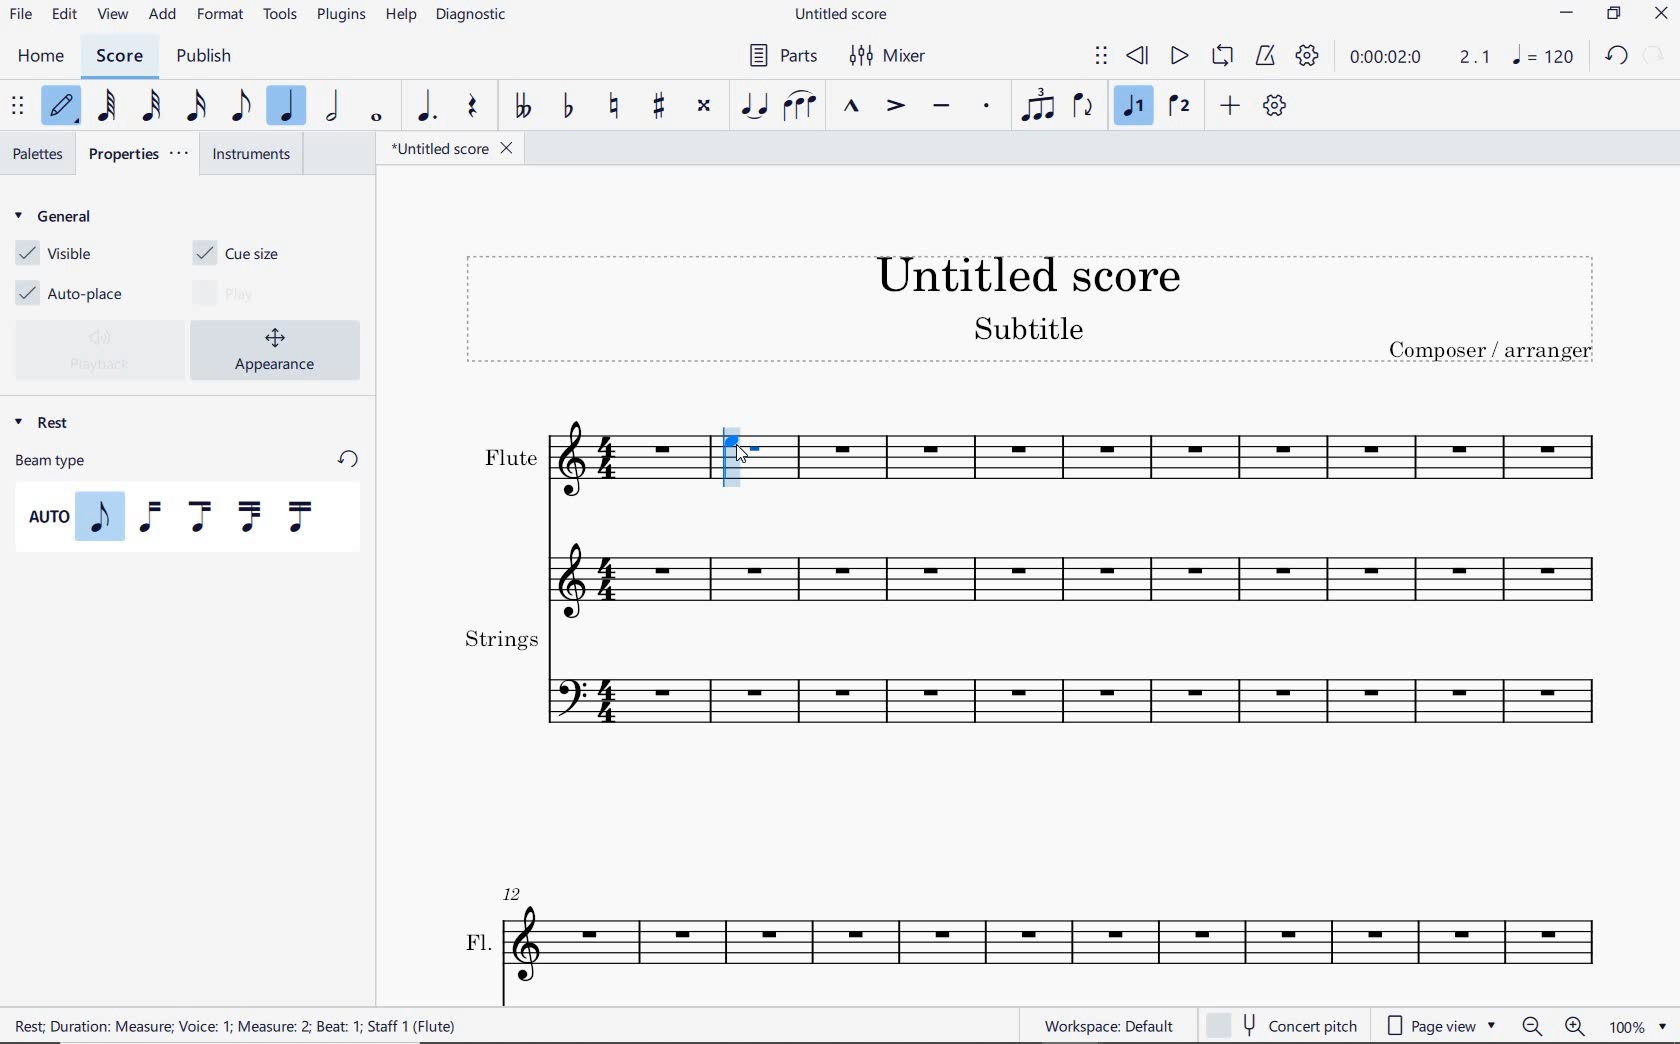 Image resolution: width=1680 pixels, height=1044 pixels. What do you see at coordinates (19, 107) in the screenshot?
I see `SELECT TO MOVE` at bounding box center [19, 107].